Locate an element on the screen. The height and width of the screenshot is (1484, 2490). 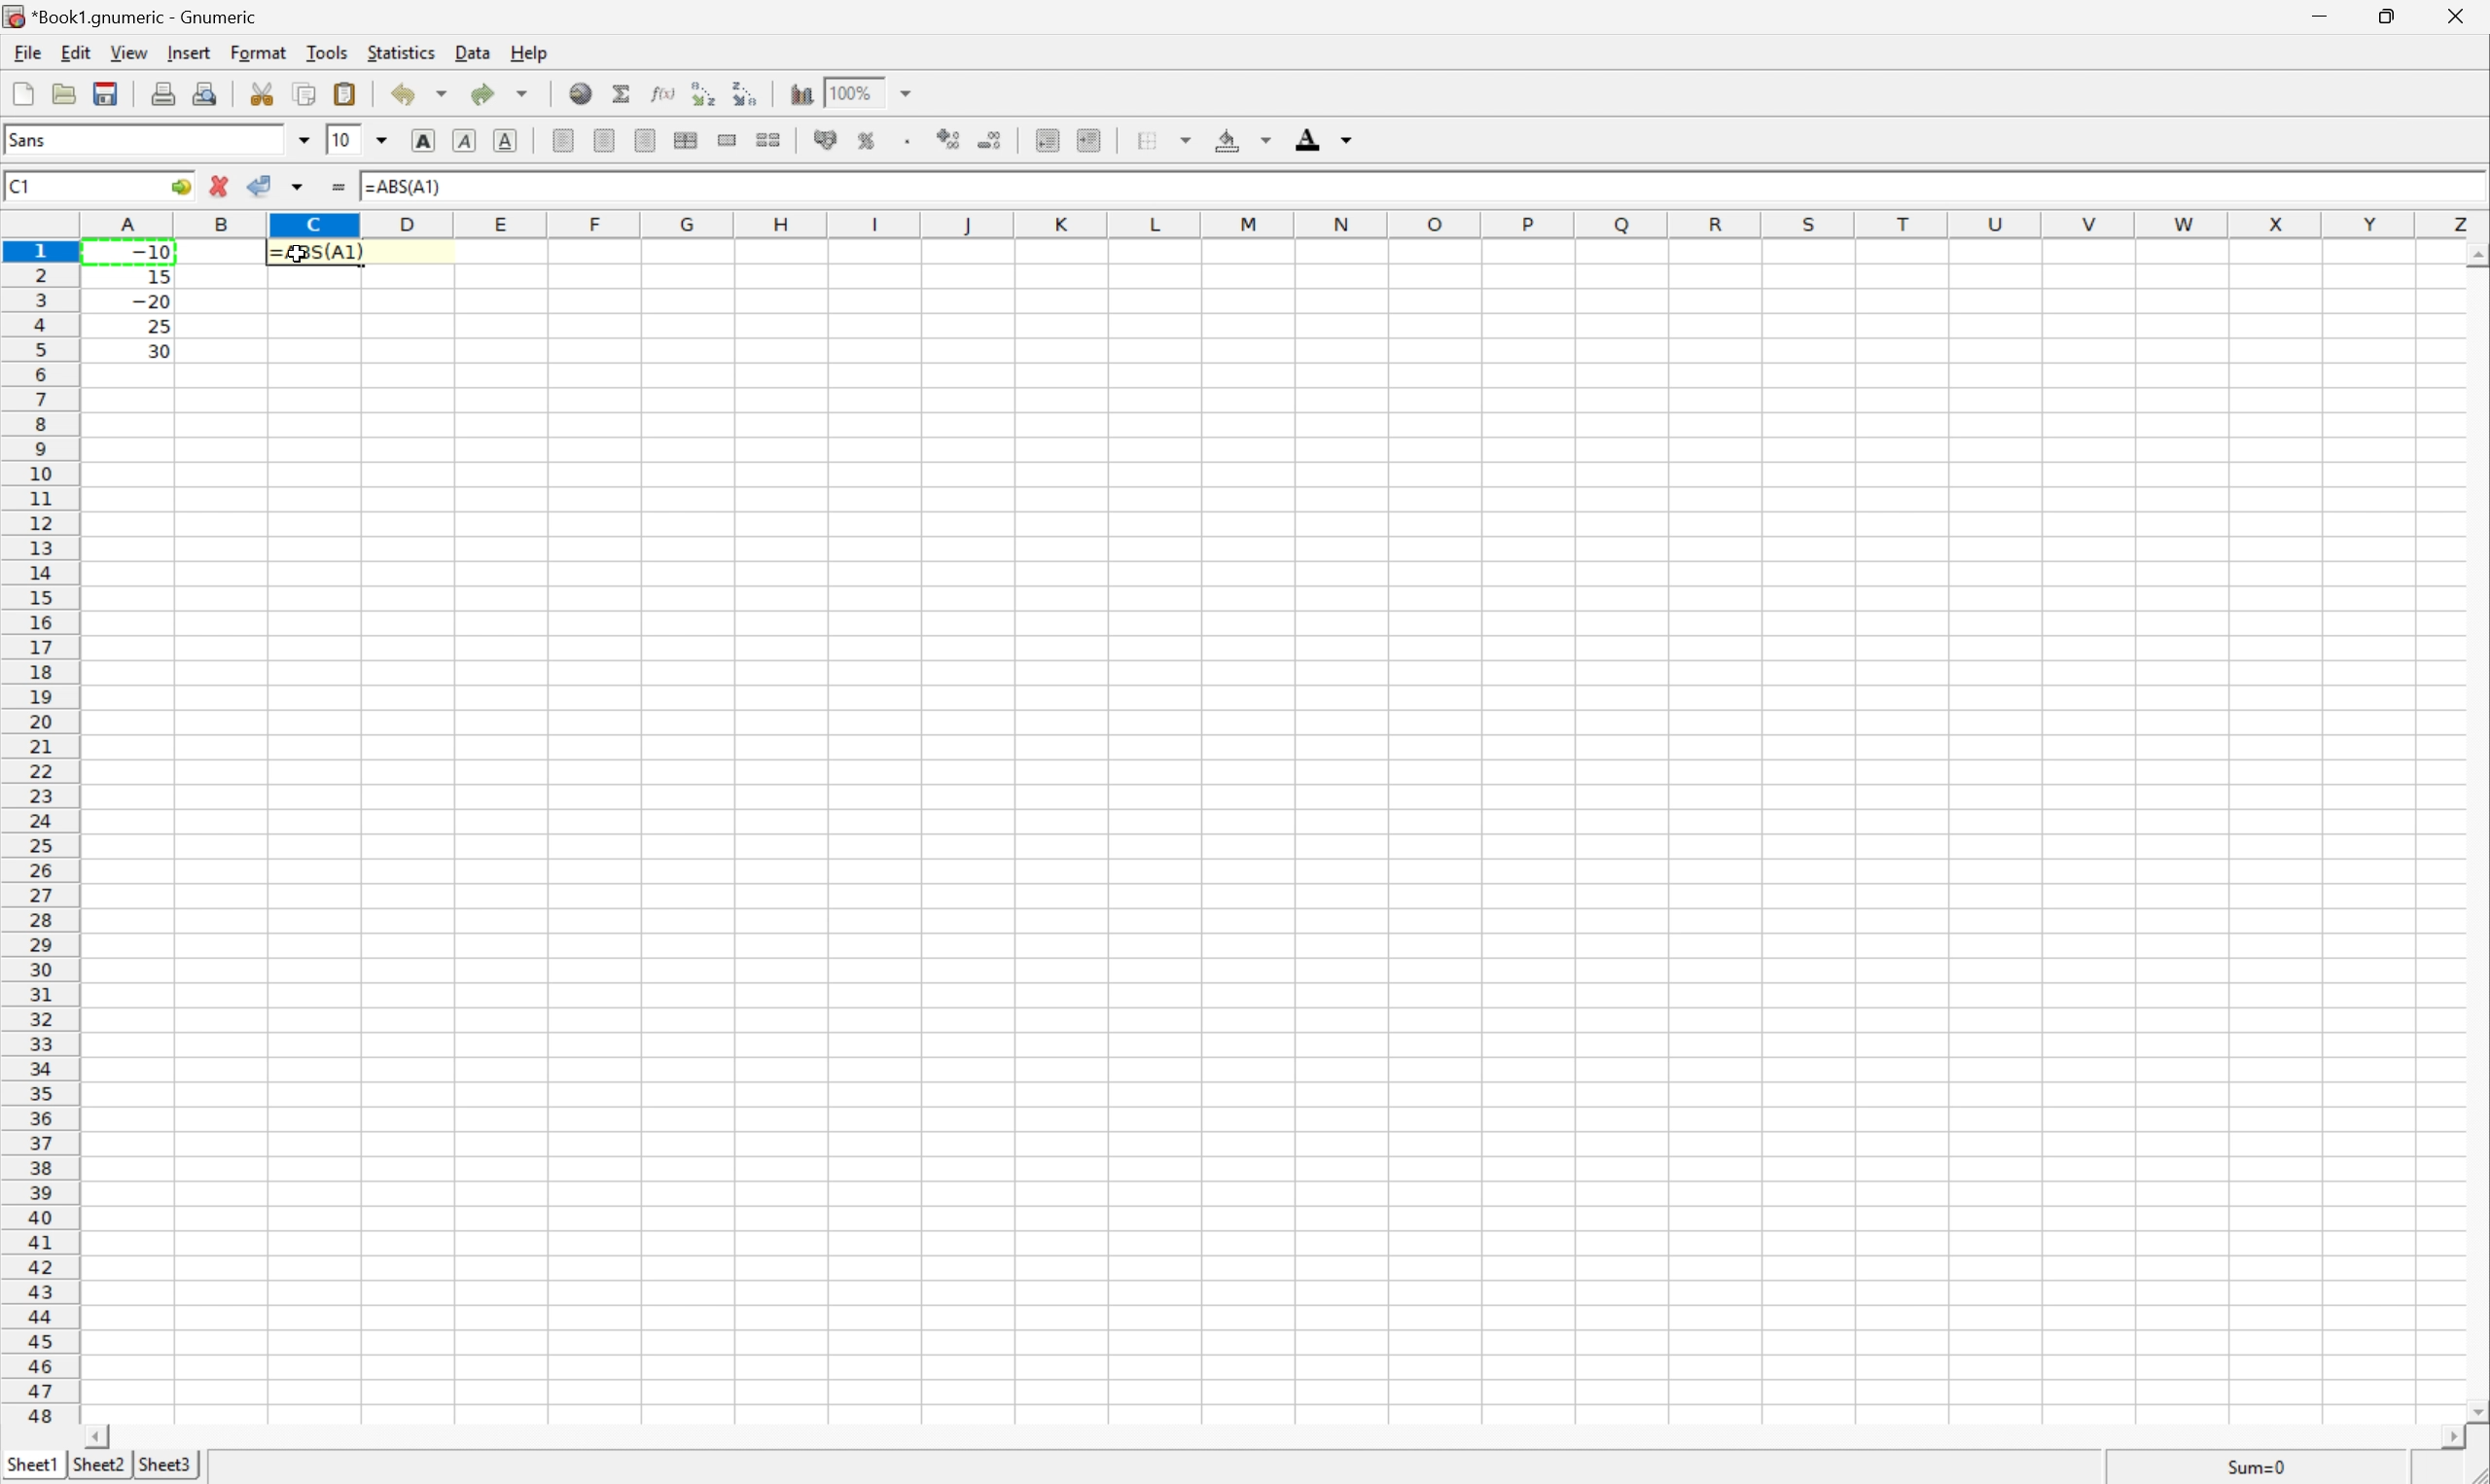
Save the current file is located at coordinates (108, 91).